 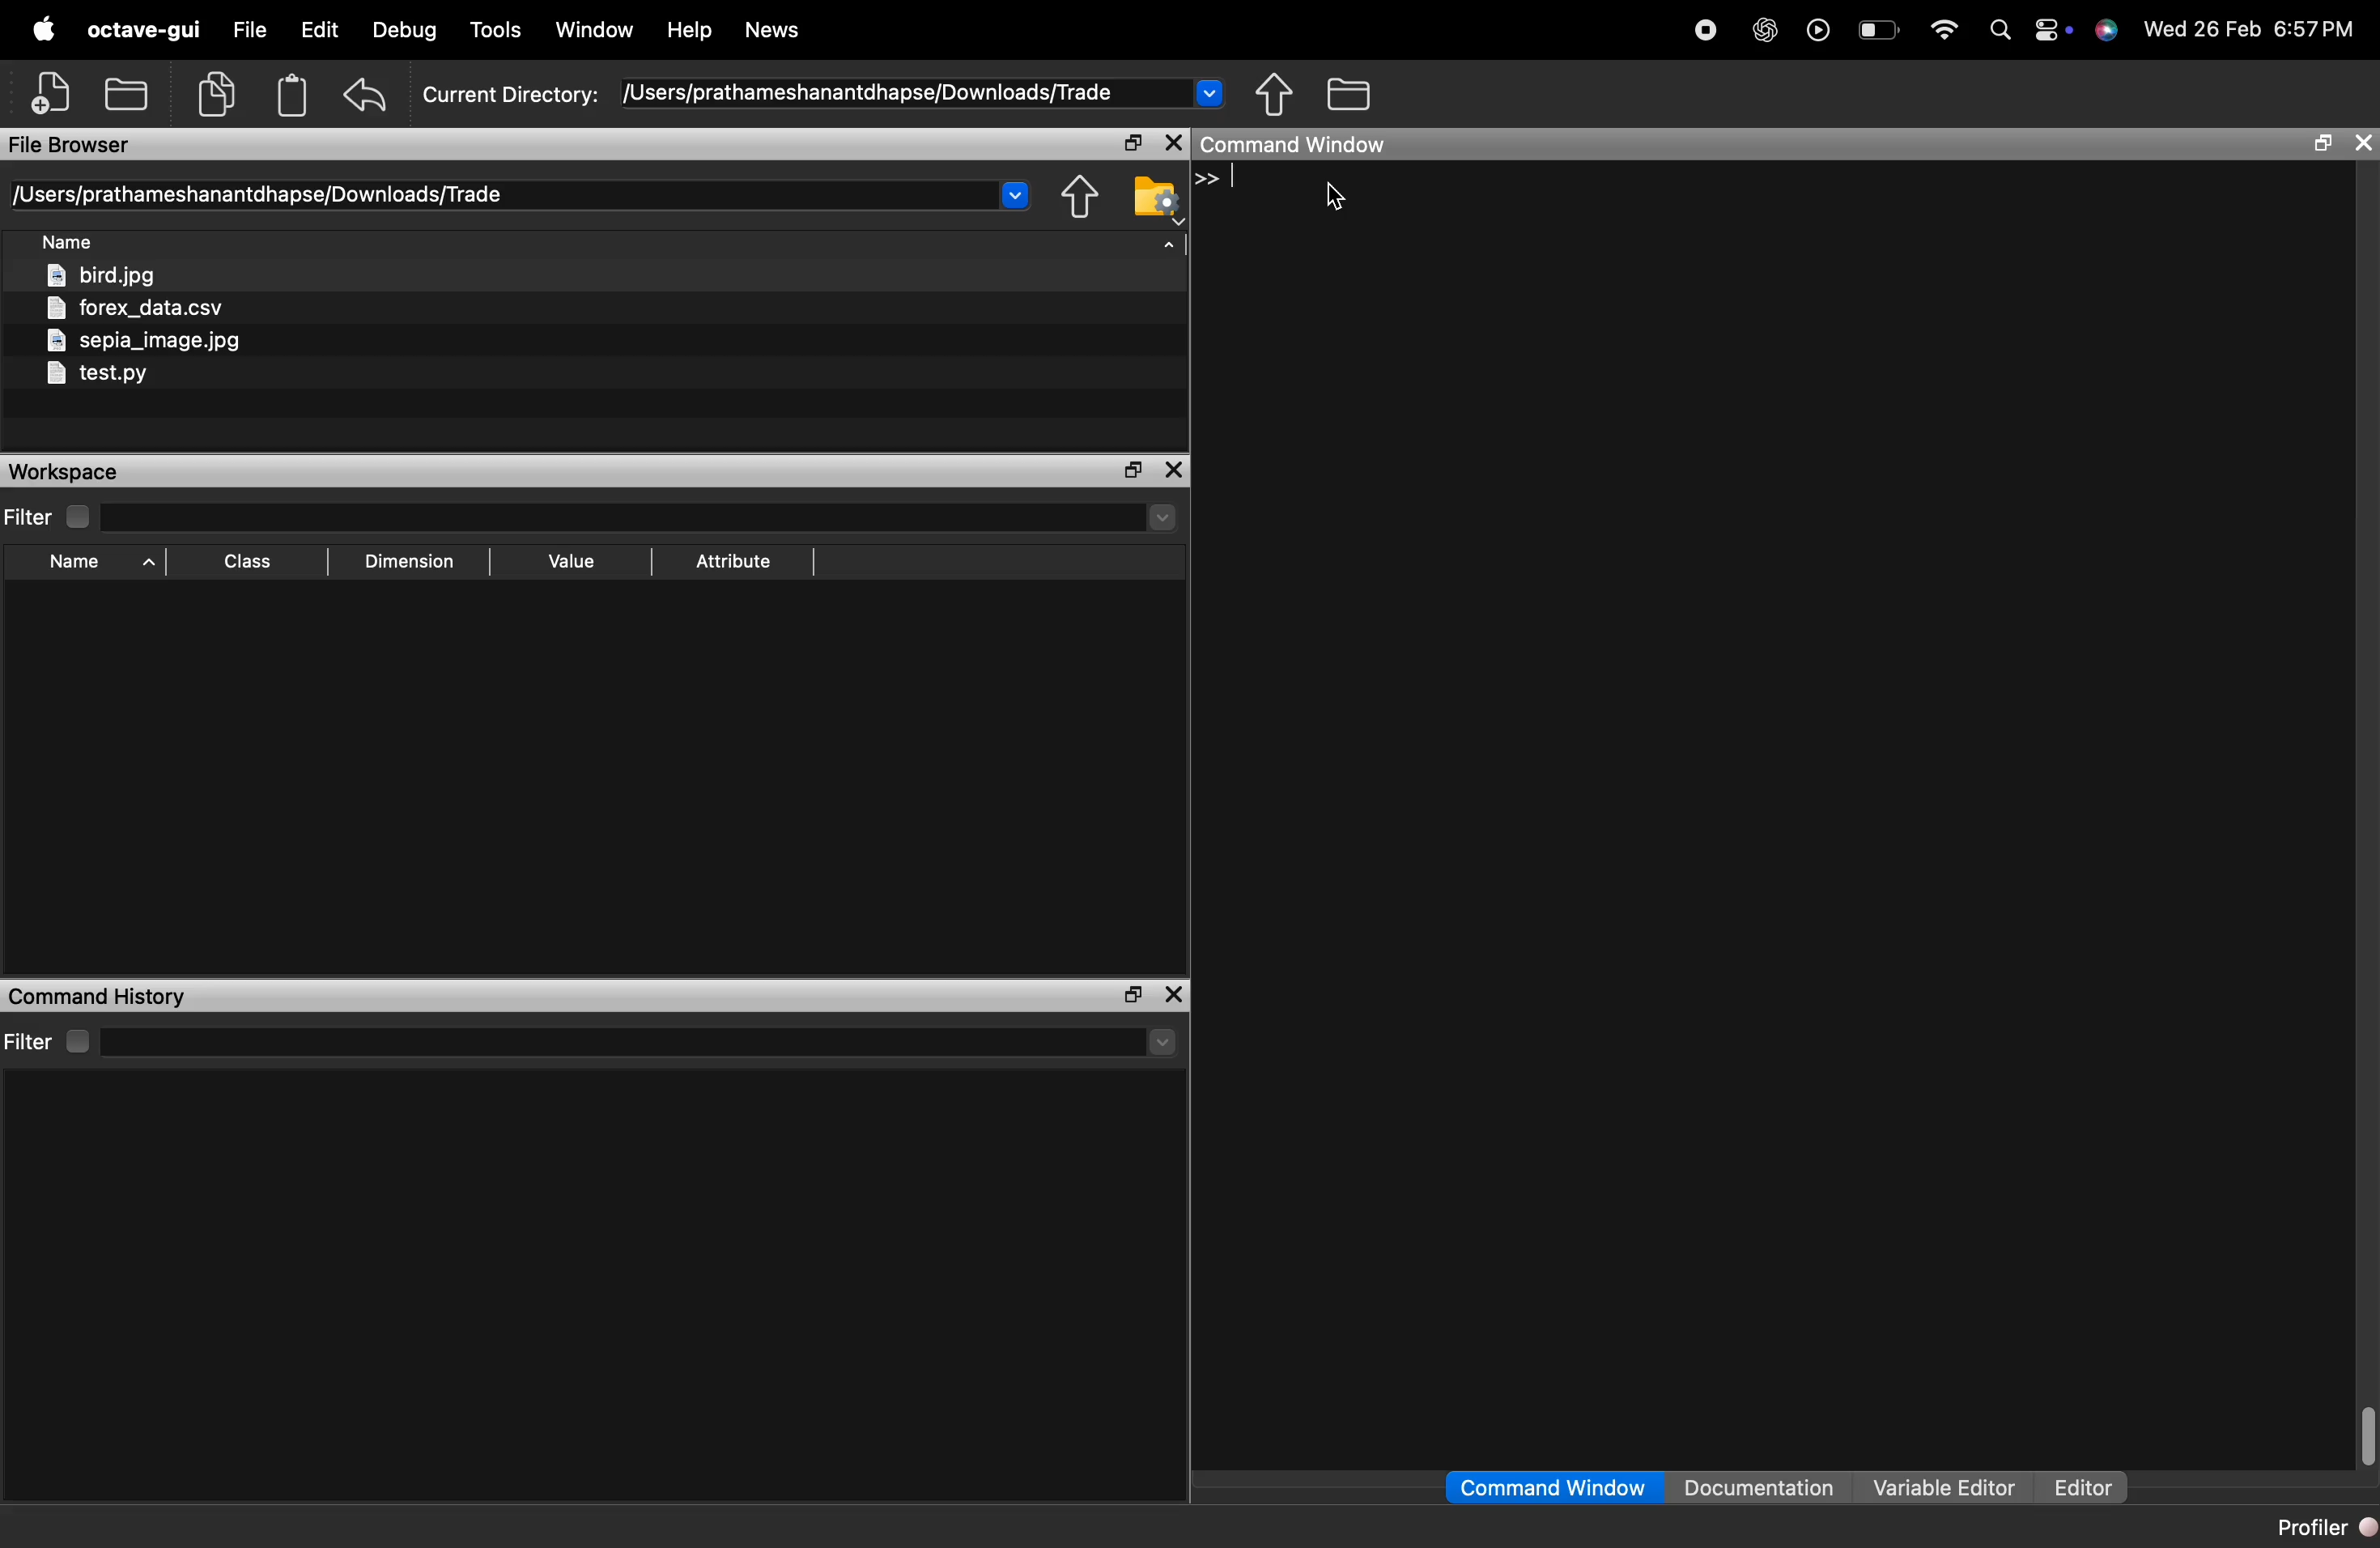 I want to click on command history, so click(x=102, y=998).